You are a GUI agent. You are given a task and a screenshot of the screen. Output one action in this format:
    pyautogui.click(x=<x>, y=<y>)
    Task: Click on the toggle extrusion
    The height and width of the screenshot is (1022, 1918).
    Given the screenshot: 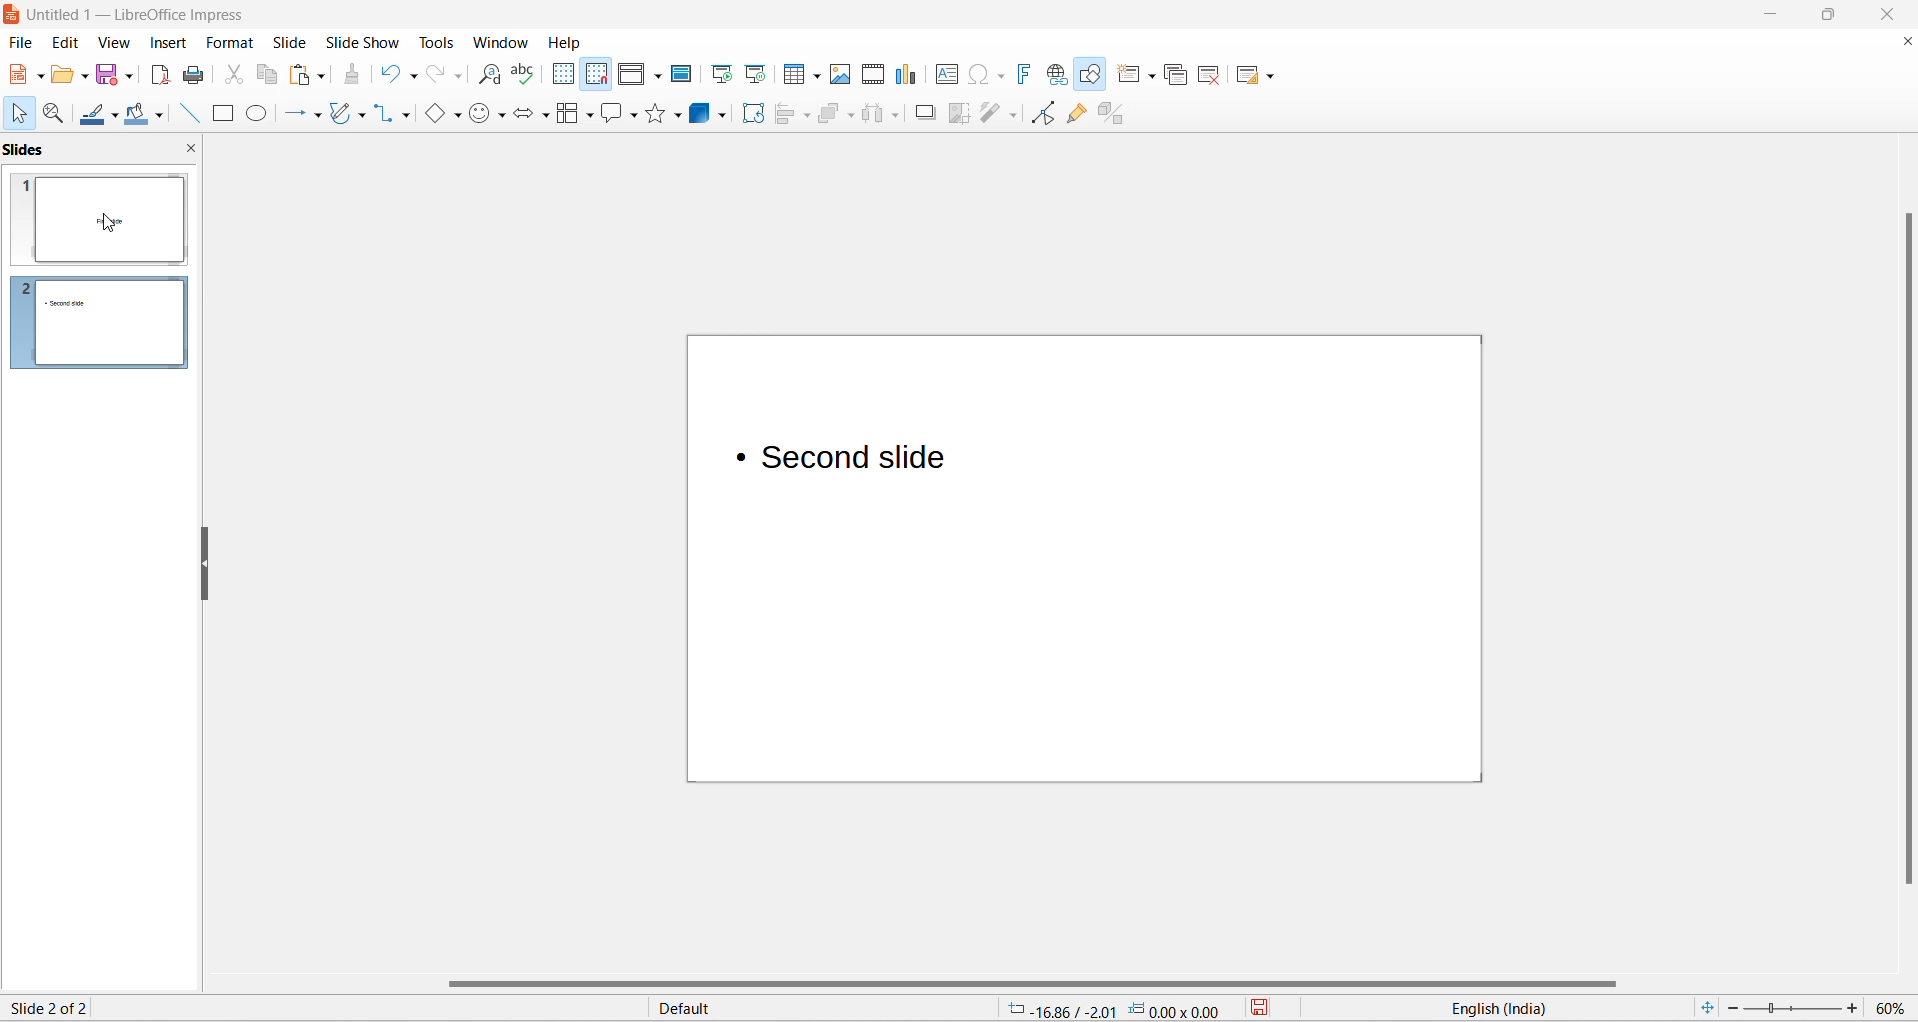 What is the action you would take?
    pyautogui.click(x=1127, y=115)
    